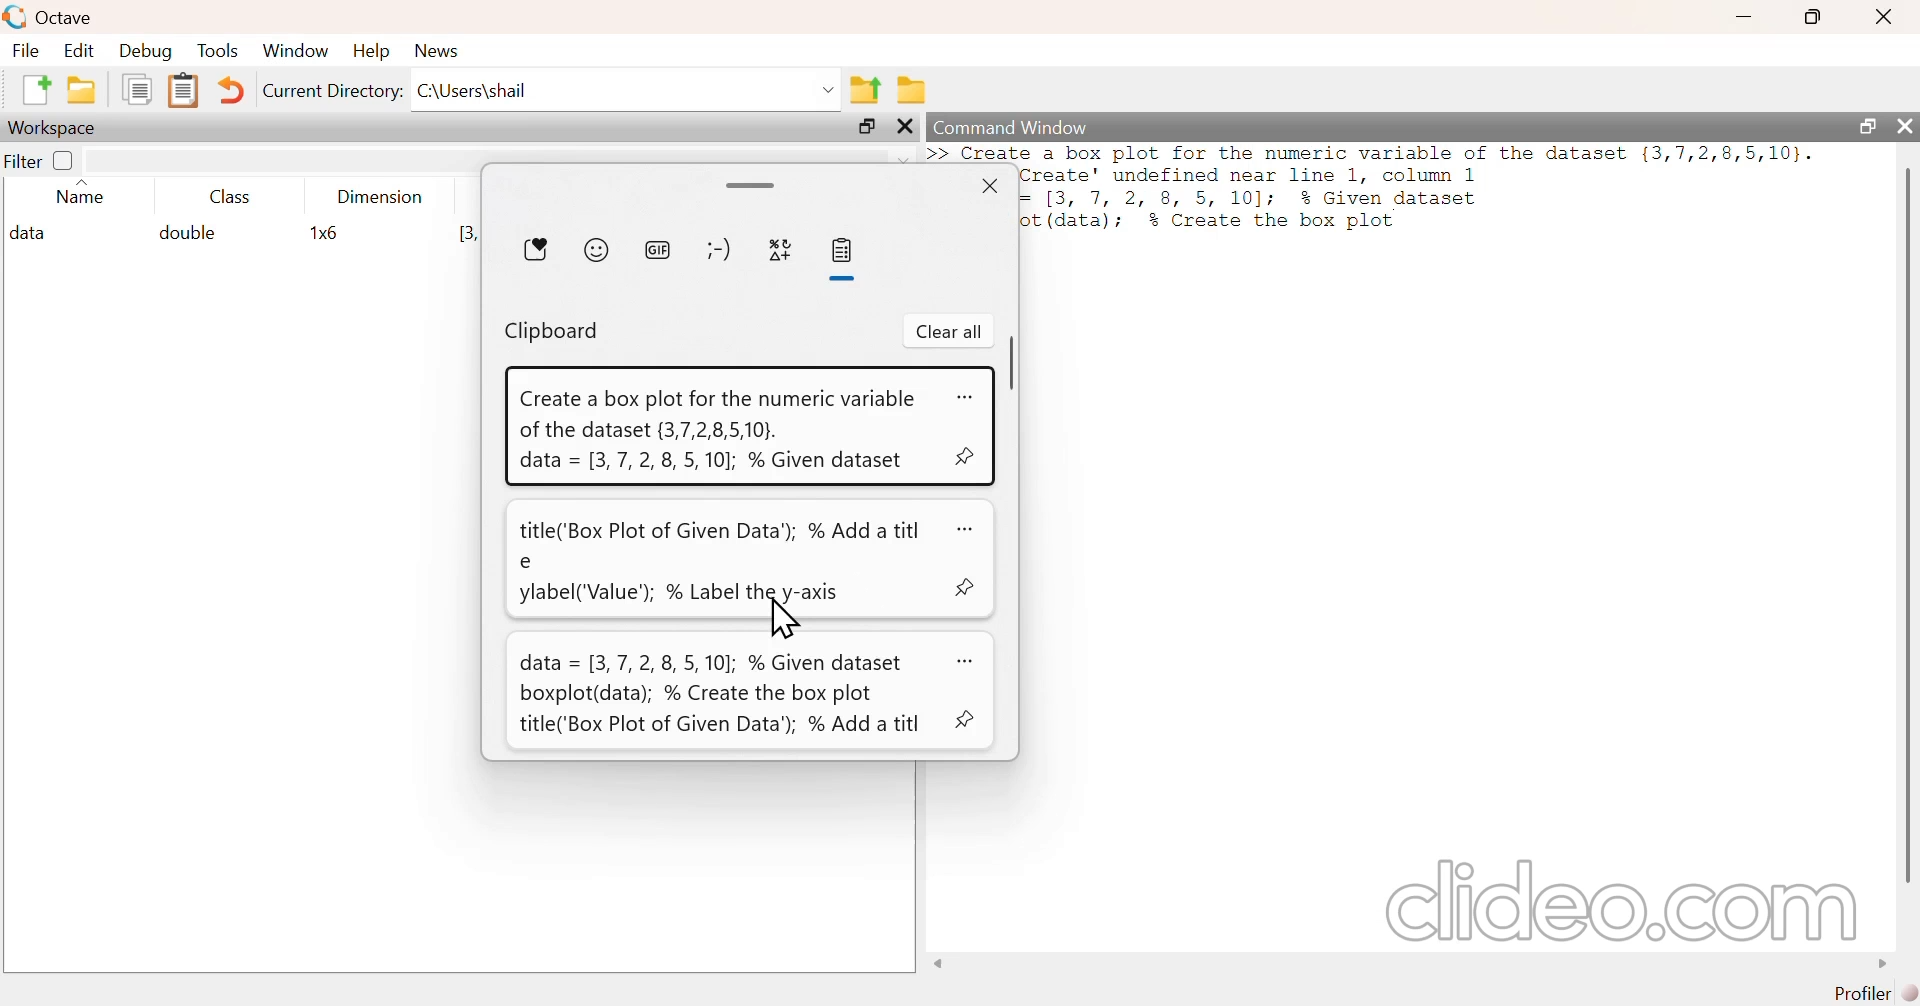 The height and width of the screenshot is (1006, 1920). I want to click on expand/drag, so click(754, 187).